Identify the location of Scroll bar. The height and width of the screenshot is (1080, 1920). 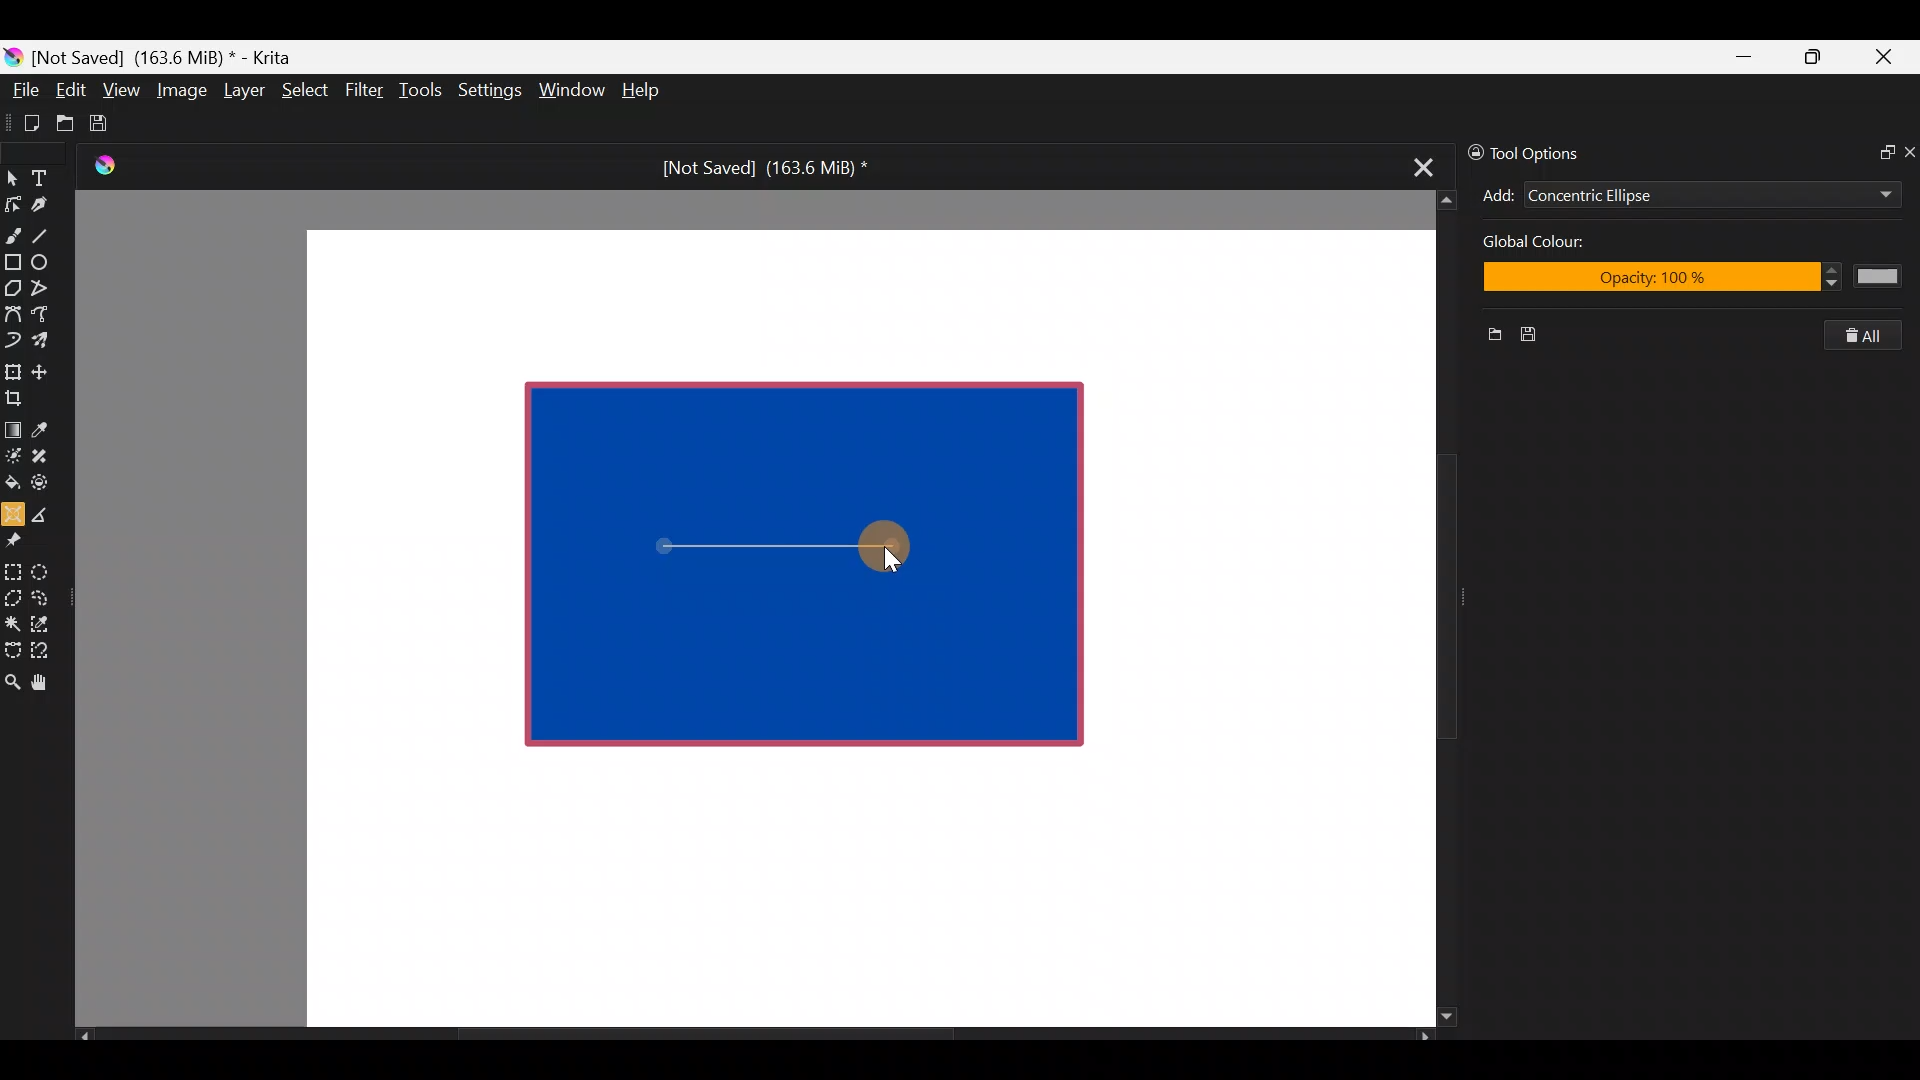
(754, 1036).